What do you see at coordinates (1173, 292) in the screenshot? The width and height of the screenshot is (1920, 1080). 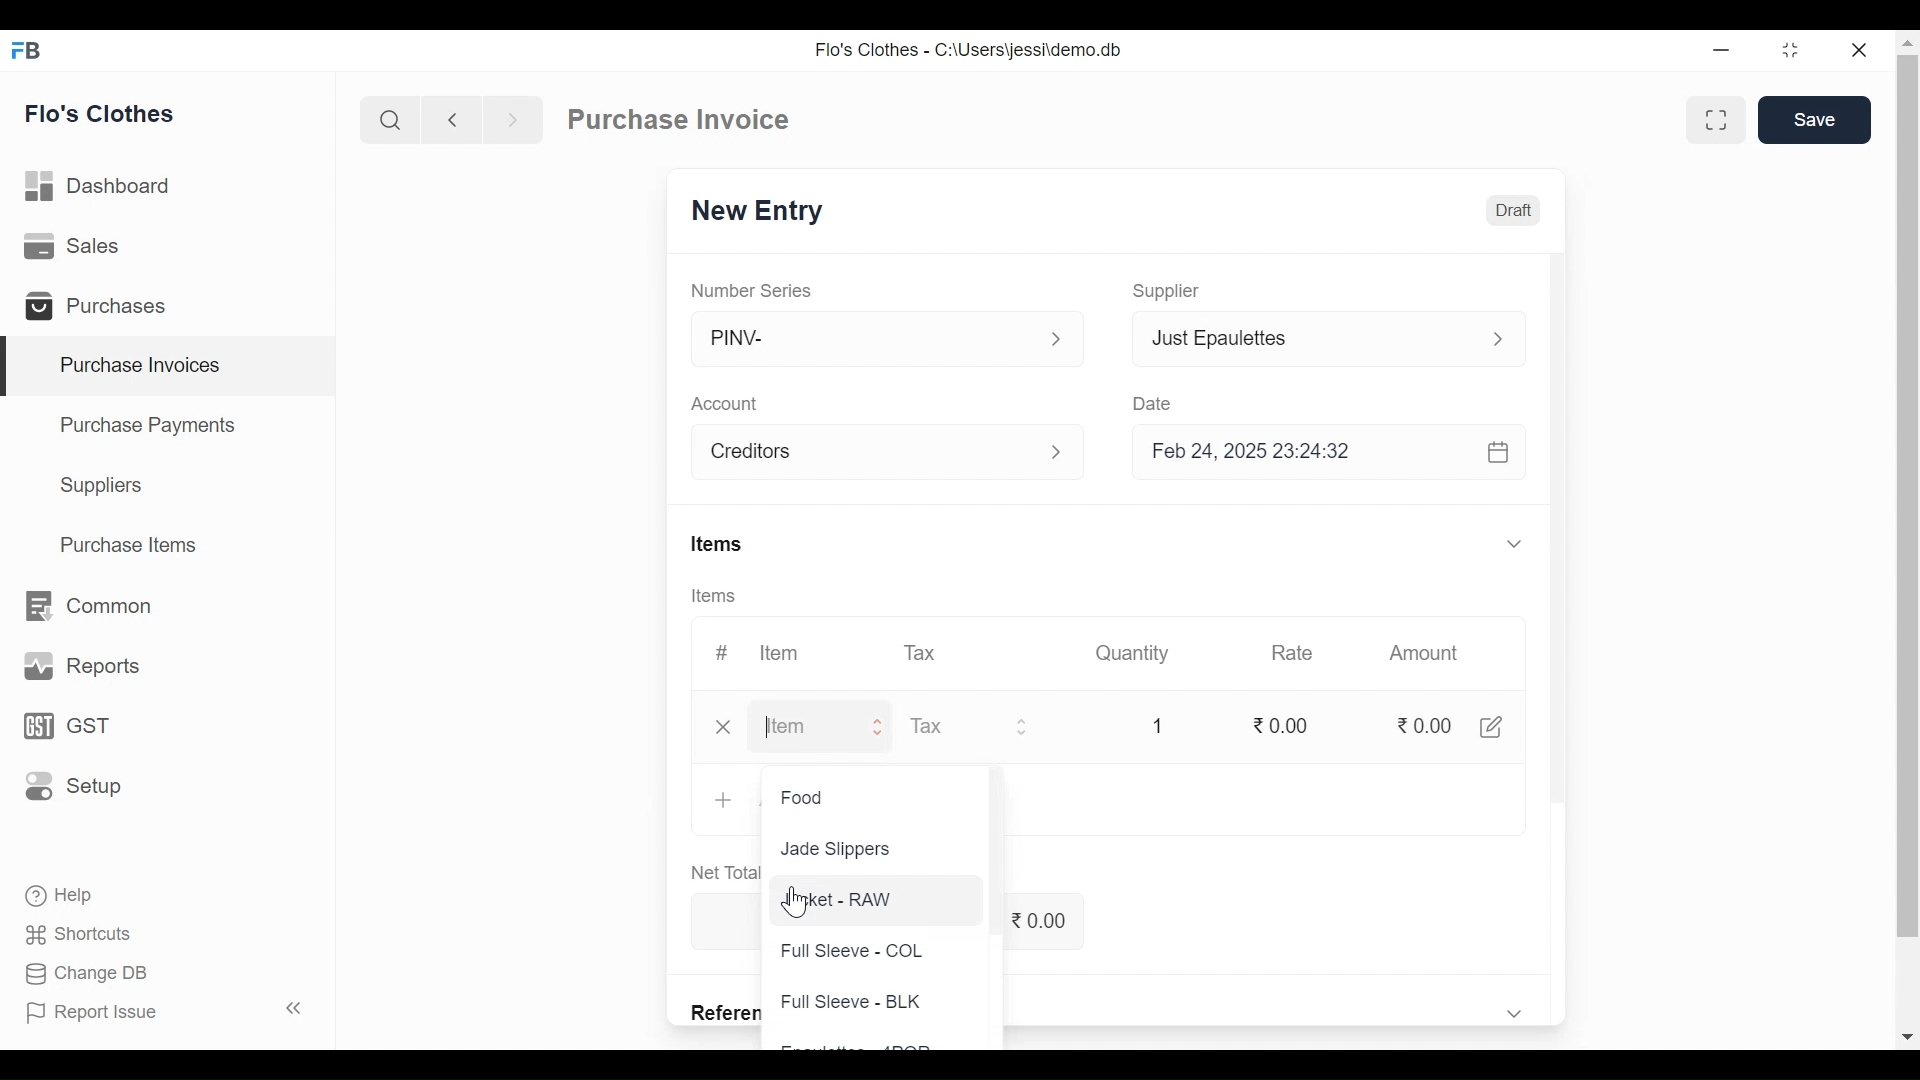 I see `Supplier` at bounding box center [1173, 292].